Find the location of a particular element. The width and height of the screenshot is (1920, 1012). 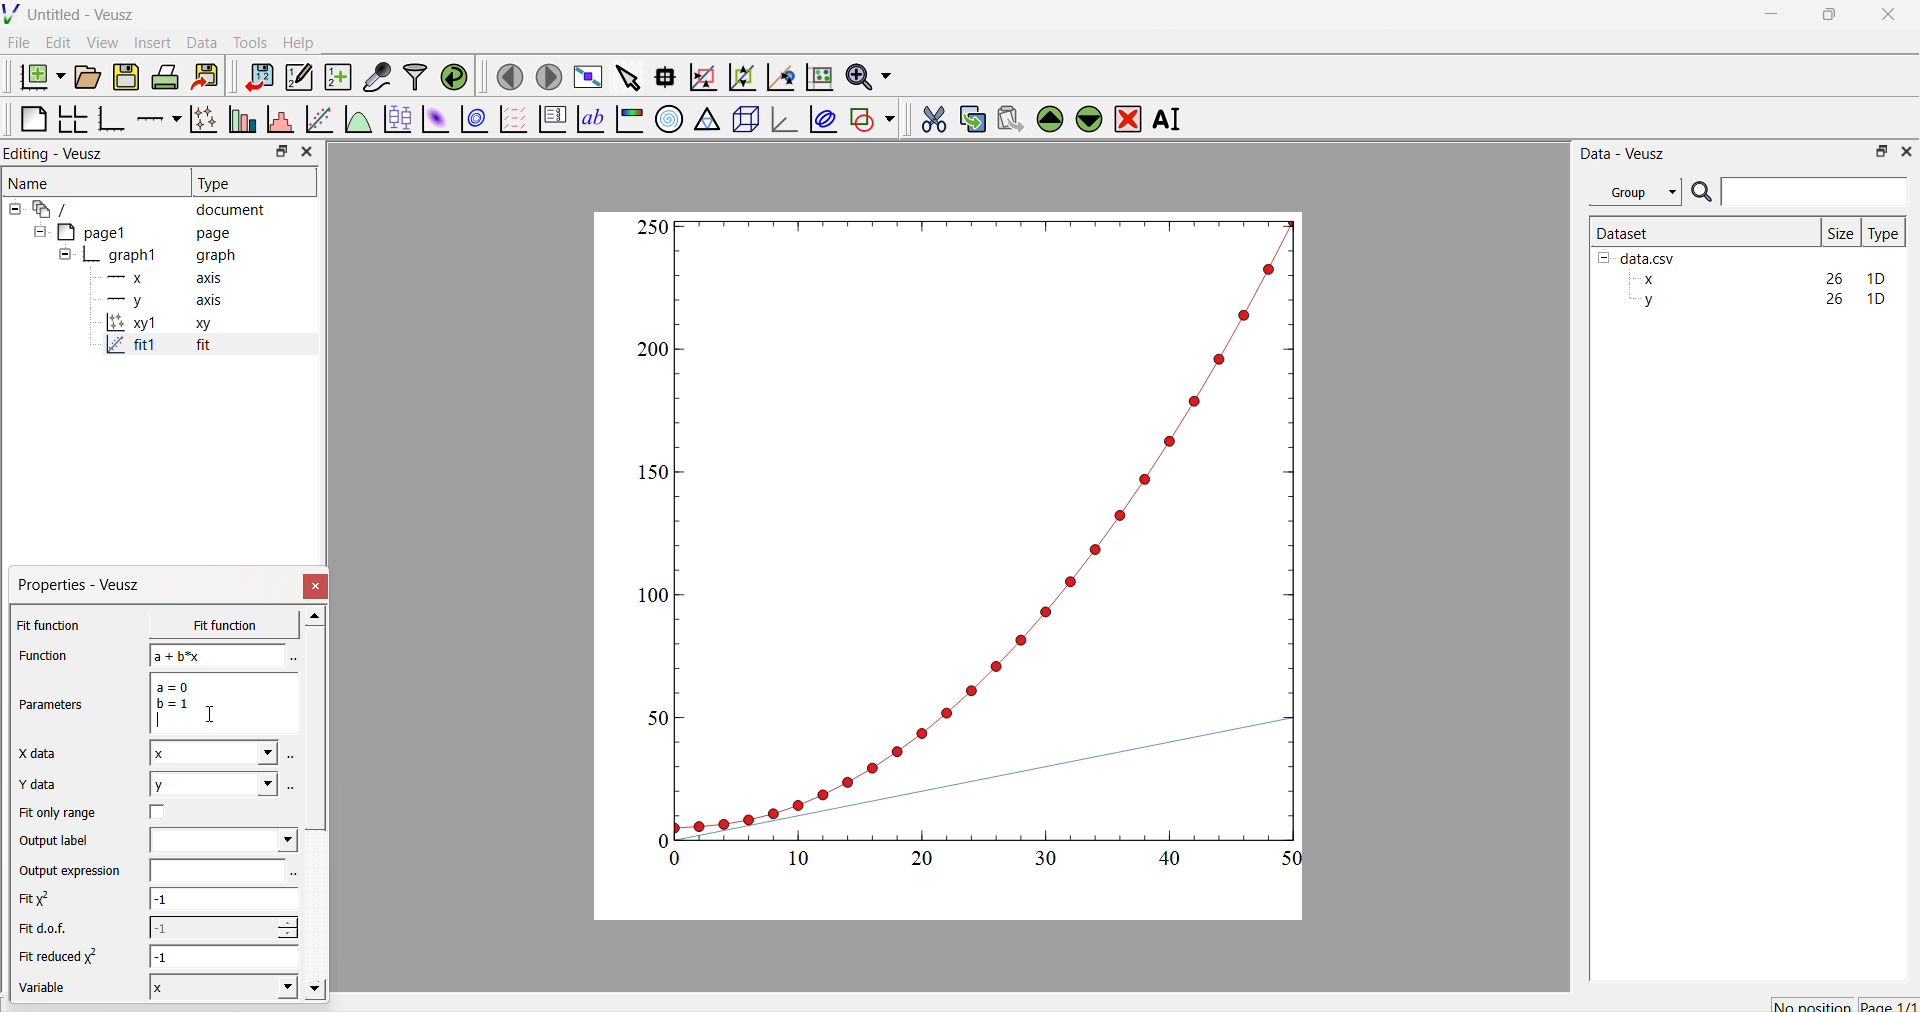

3d Graph is located at coordinates (780, 118).